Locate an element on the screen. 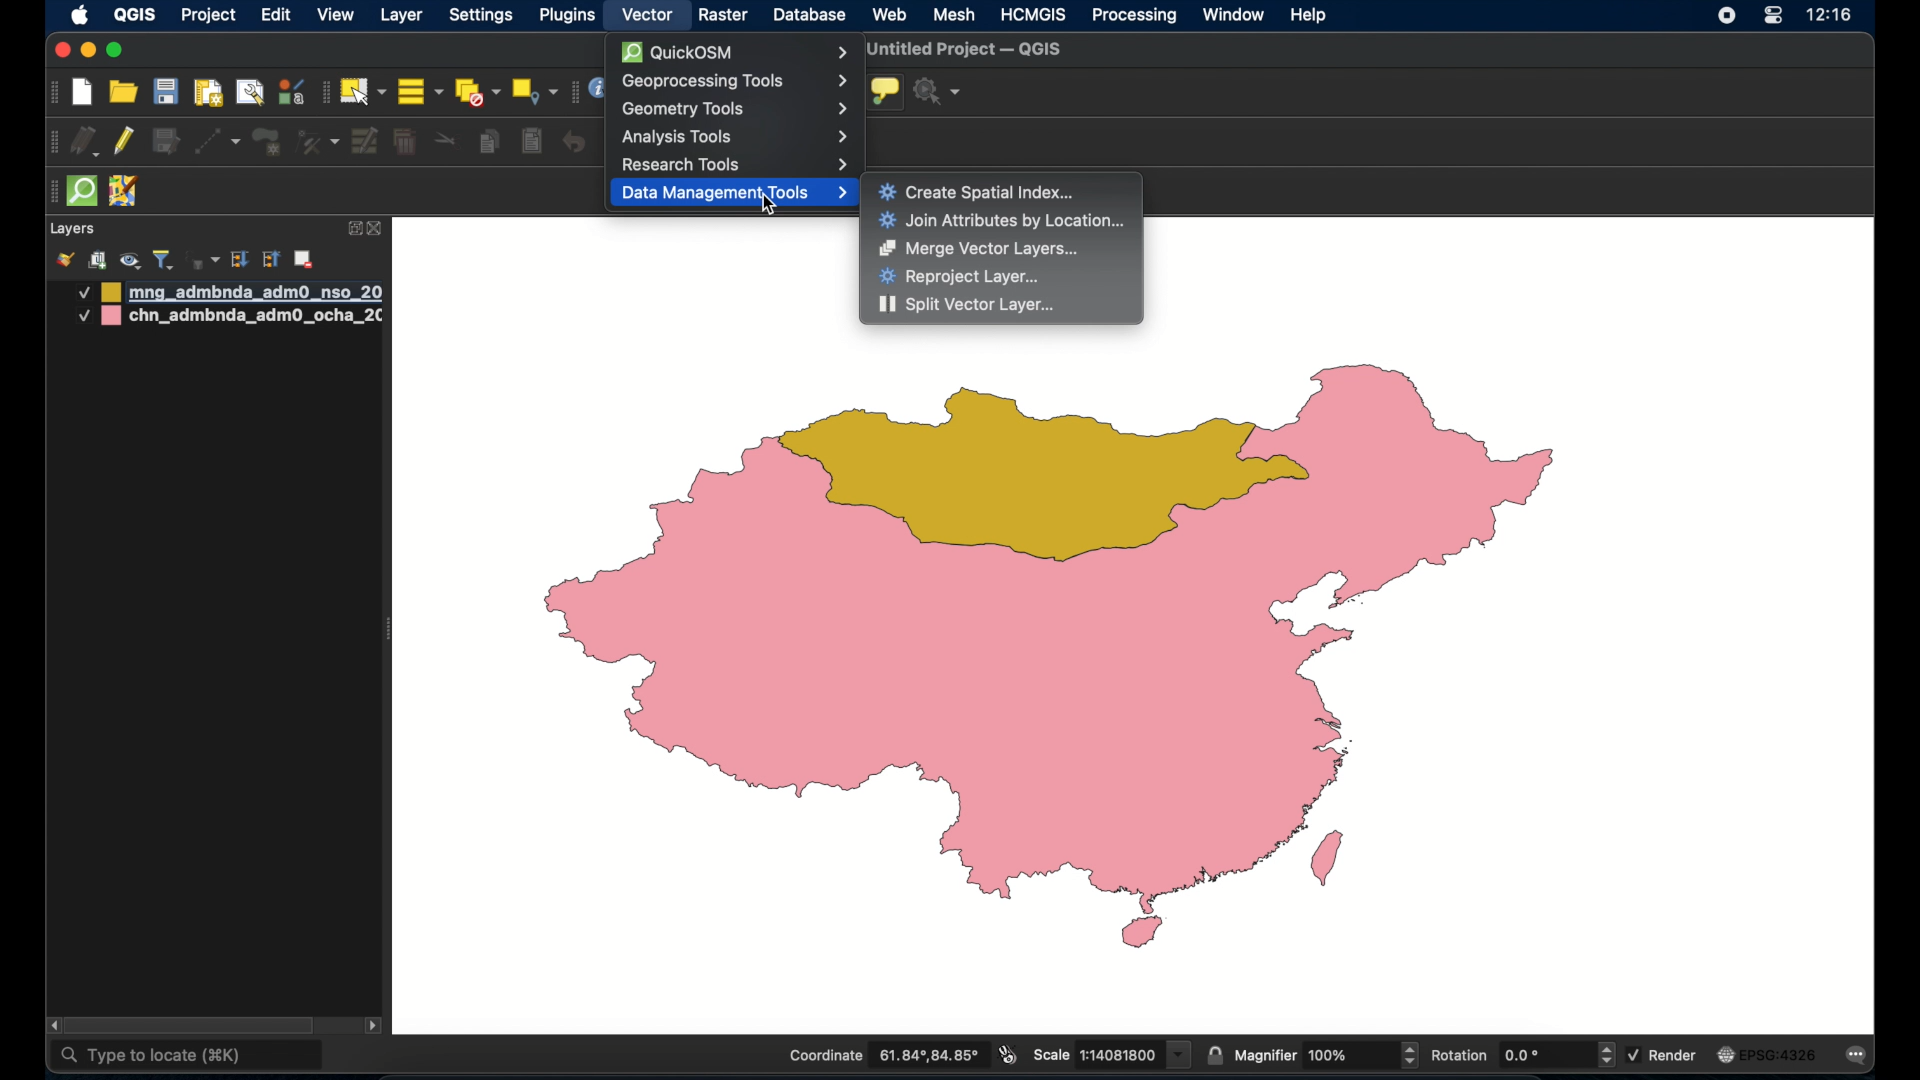 The width and height of the screenshot is (1920, 1080). scroll right arrow is located at coordinates (374, 1029).